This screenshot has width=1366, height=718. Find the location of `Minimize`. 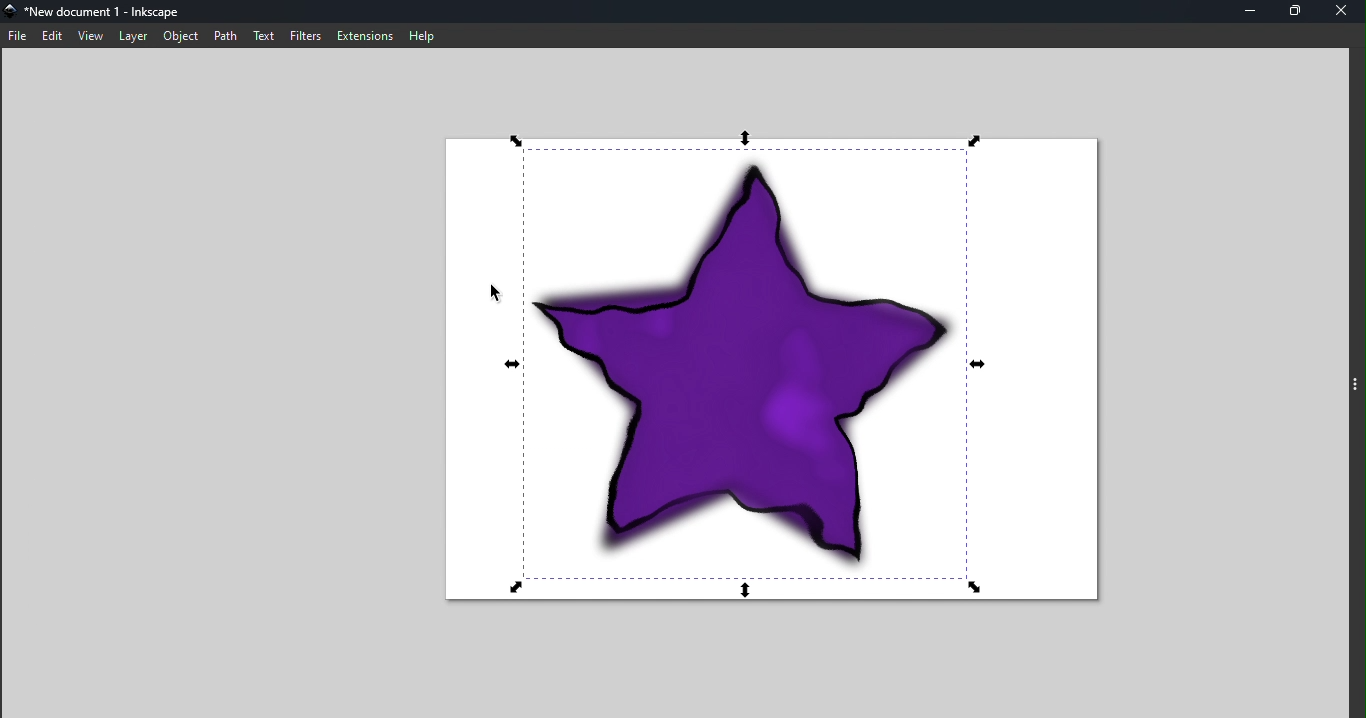

Minimize is located at coordinates (1248, 11).